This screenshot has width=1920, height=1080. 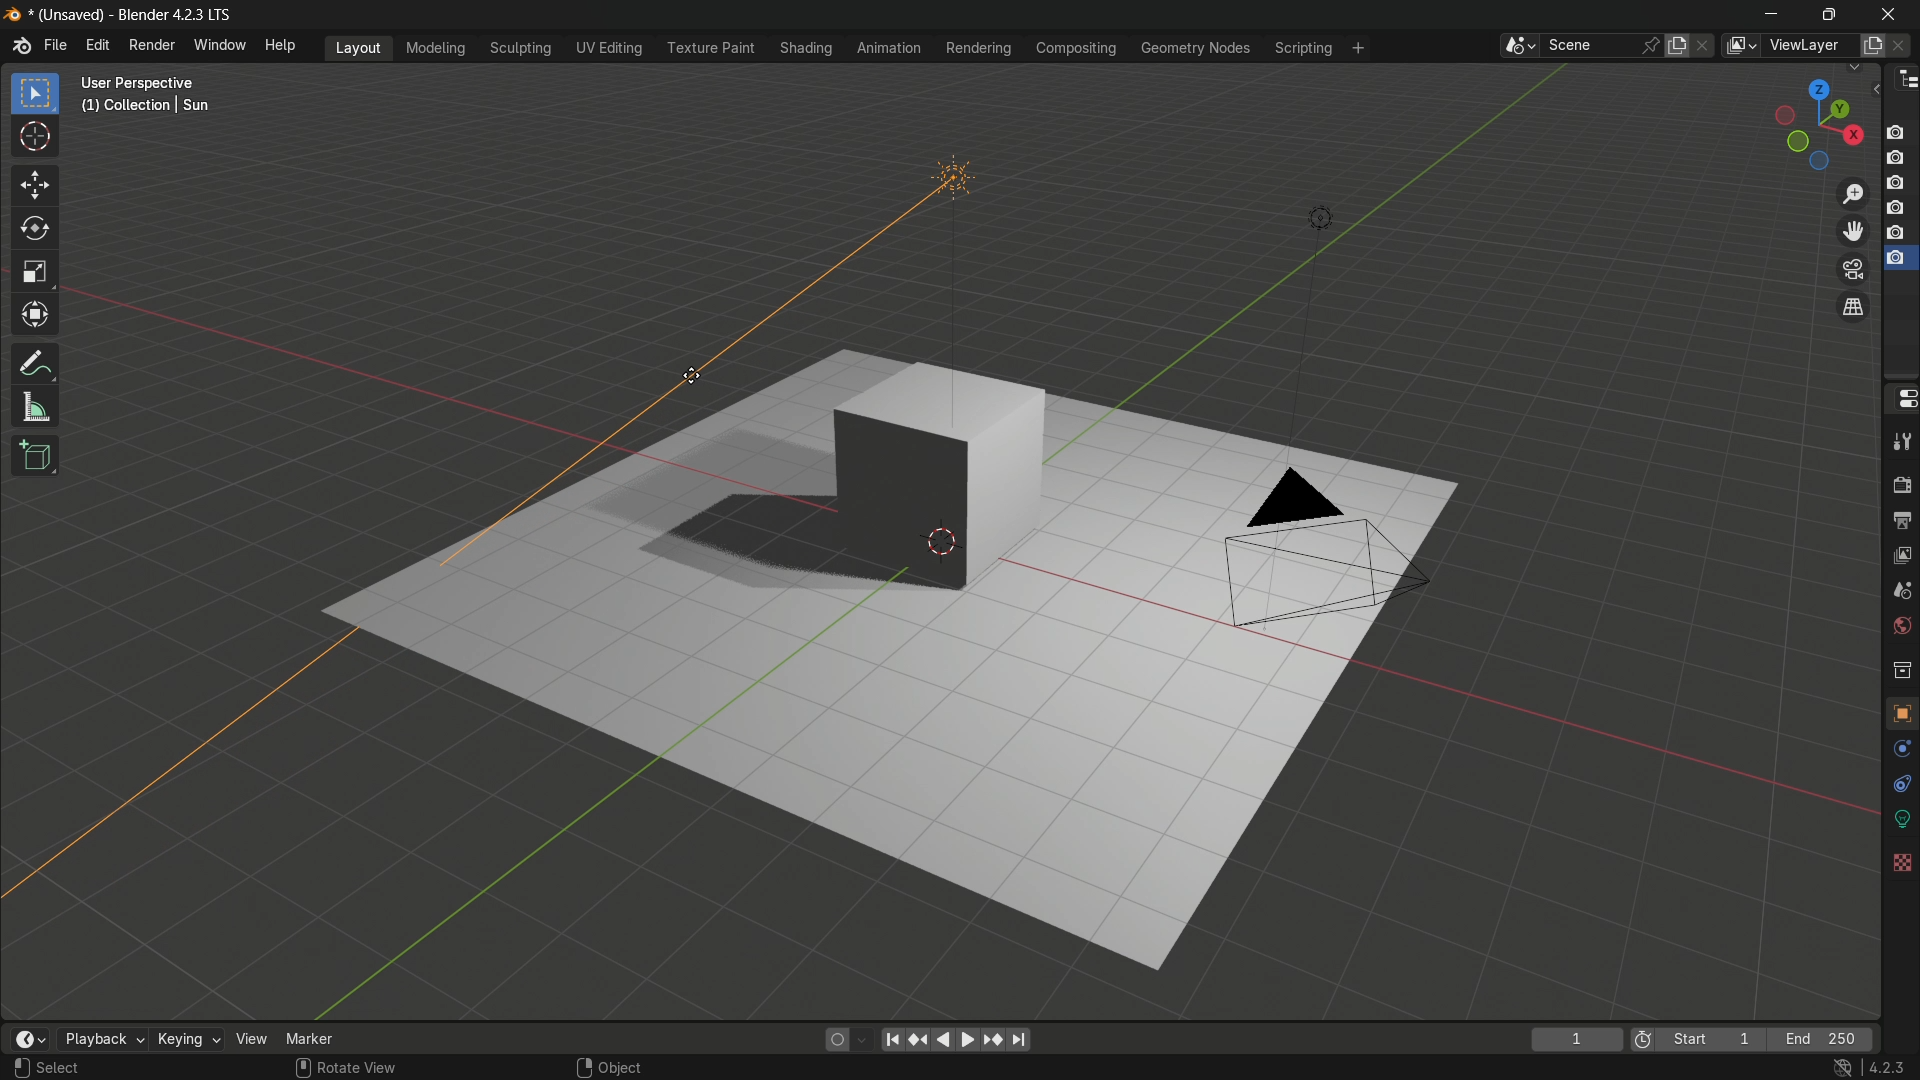 What do you see at coordinates (299, 1067) in the screenshot?
I see `mouse scroll` at bounding box center [299, 1067].